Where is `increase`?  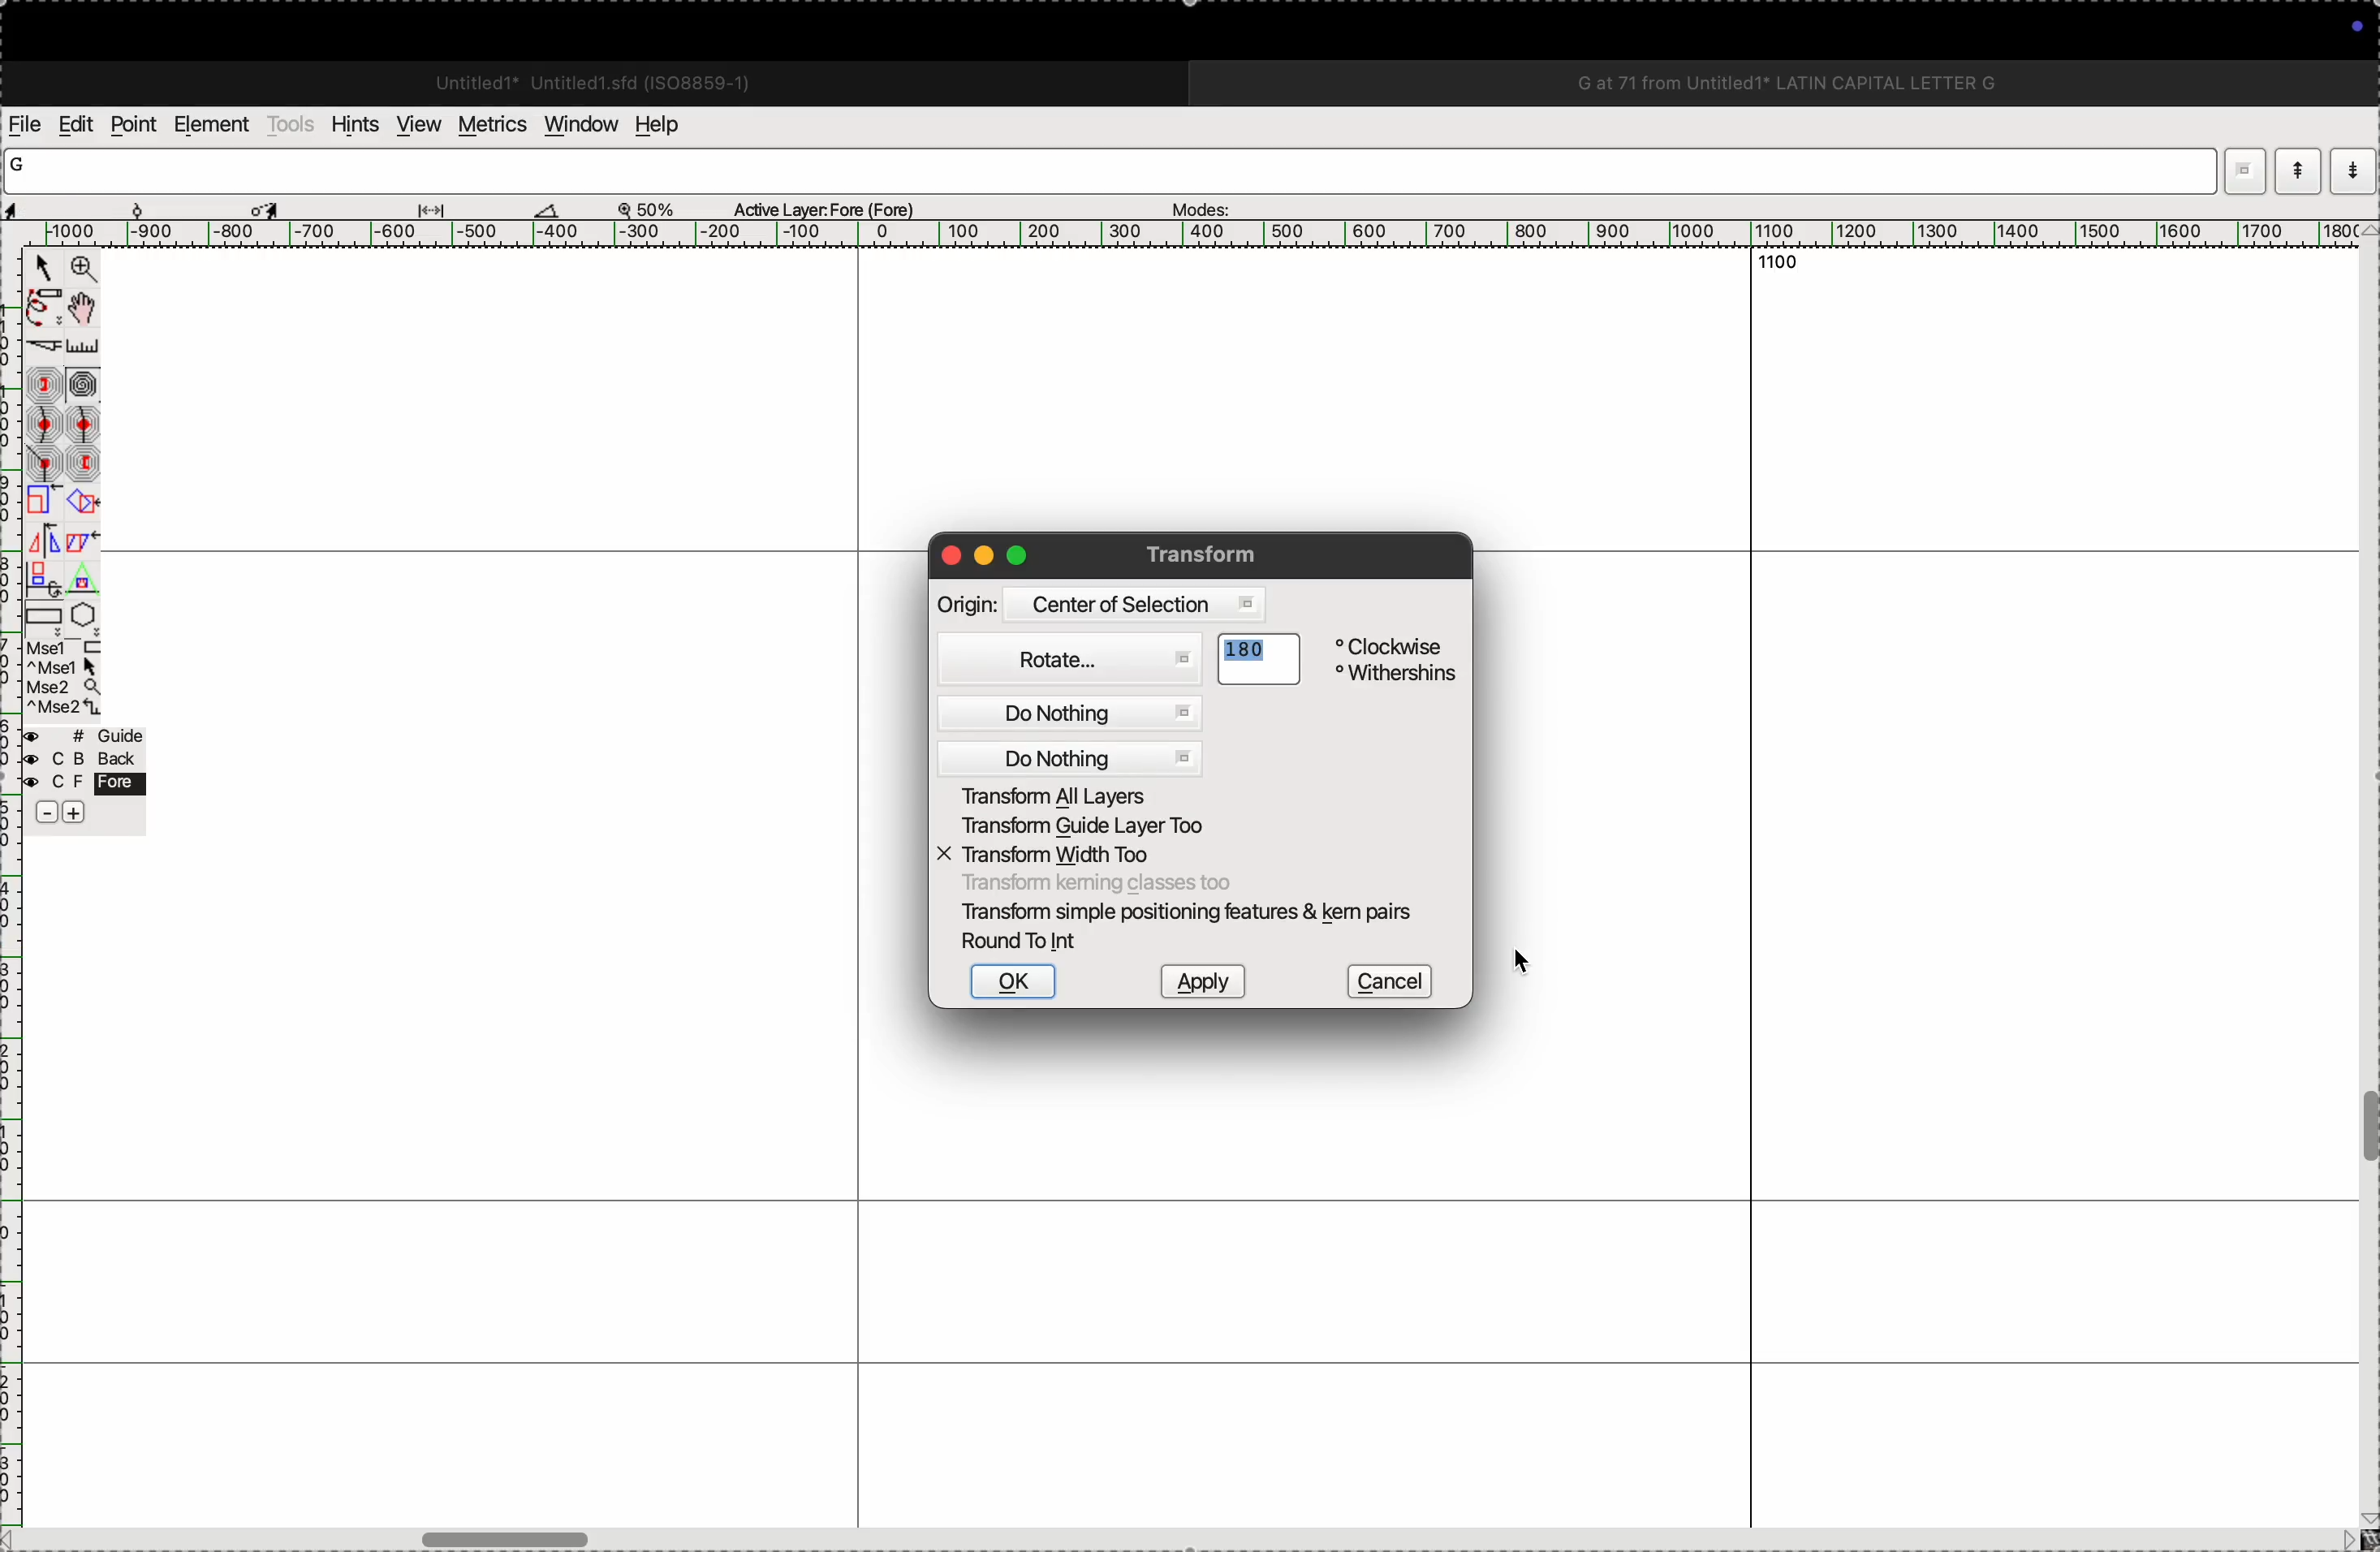
increase is located at coordinates (74, 811).